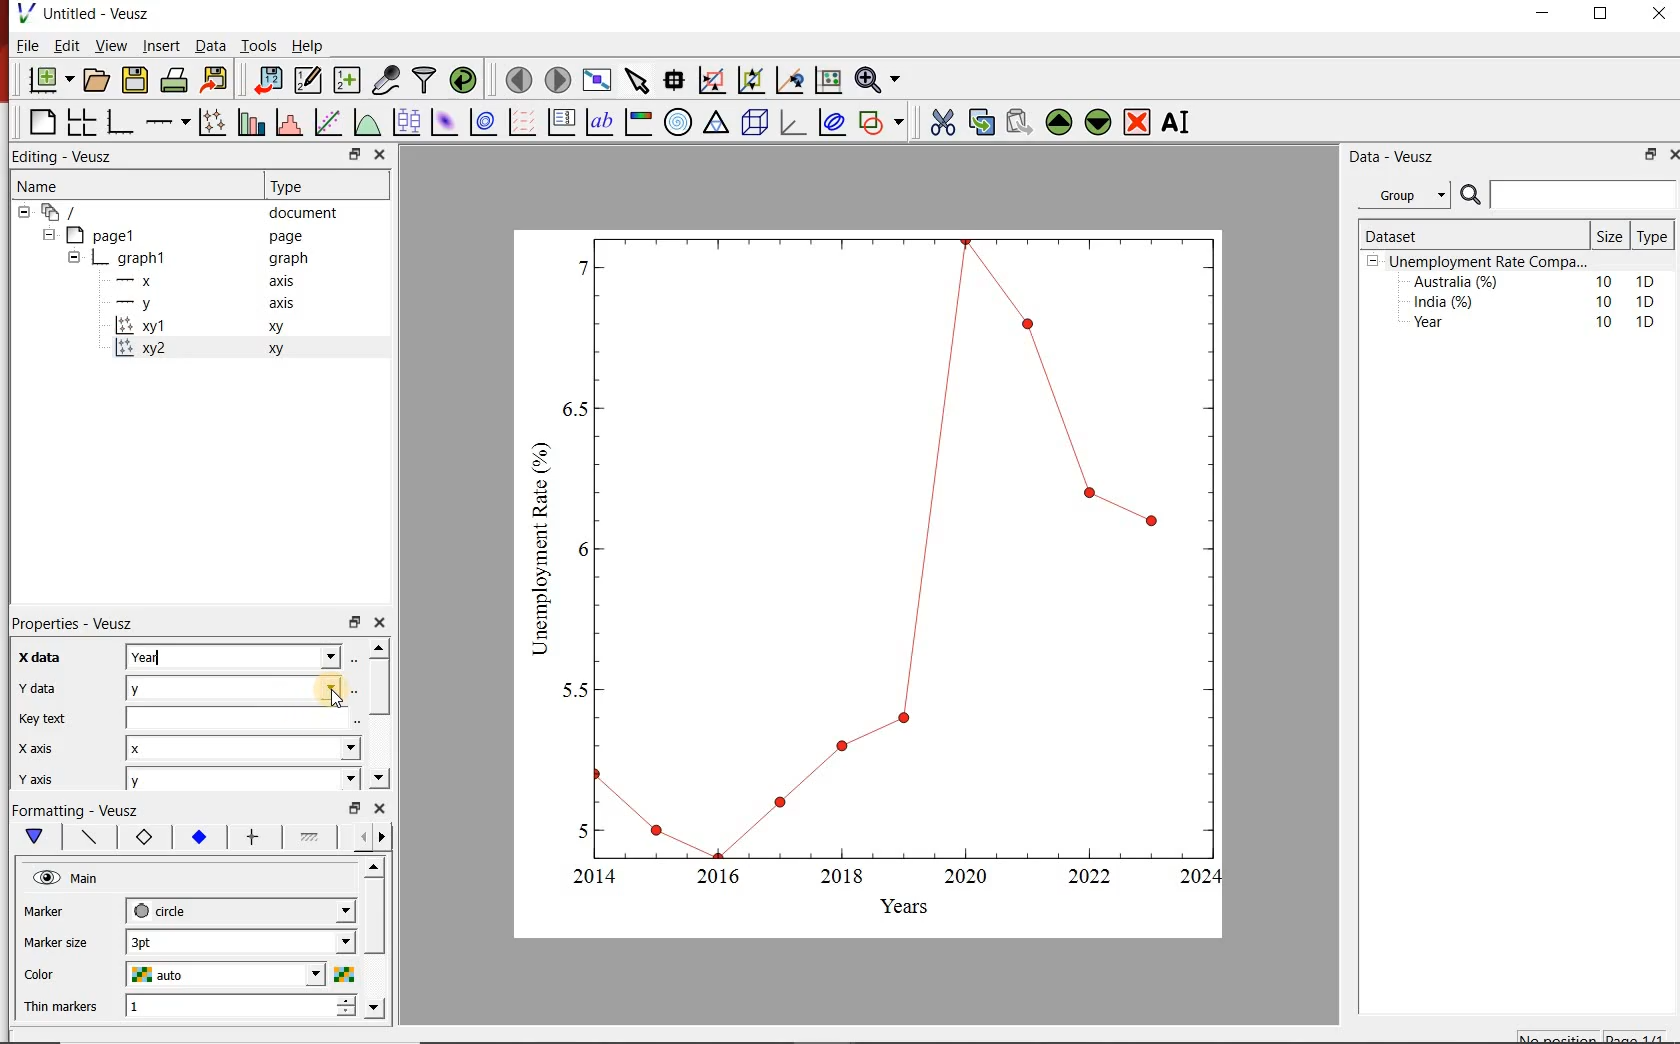  What do you see at coordinates (349, 999) in the screenshot?
I see `increase` at bounding box center [349, 999].